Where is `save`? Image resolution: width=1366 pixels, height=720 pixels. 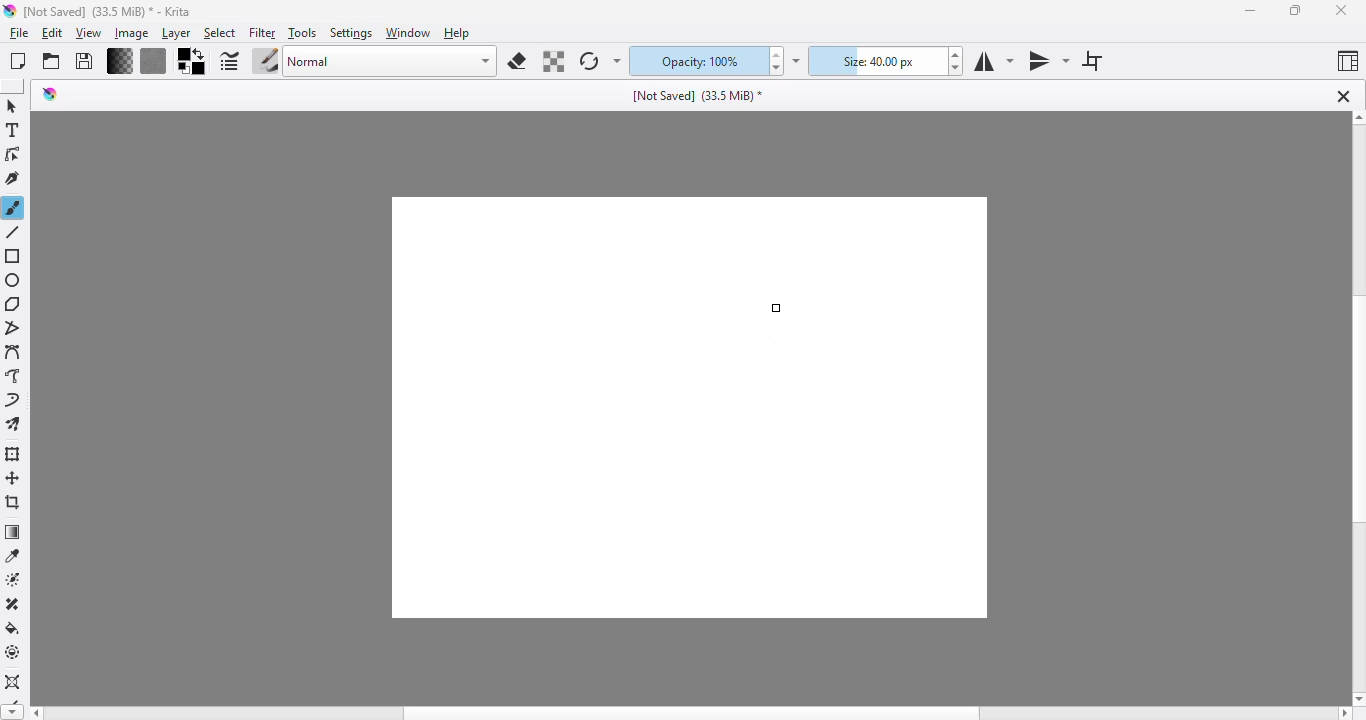
save is located at coordinates (84, 61).